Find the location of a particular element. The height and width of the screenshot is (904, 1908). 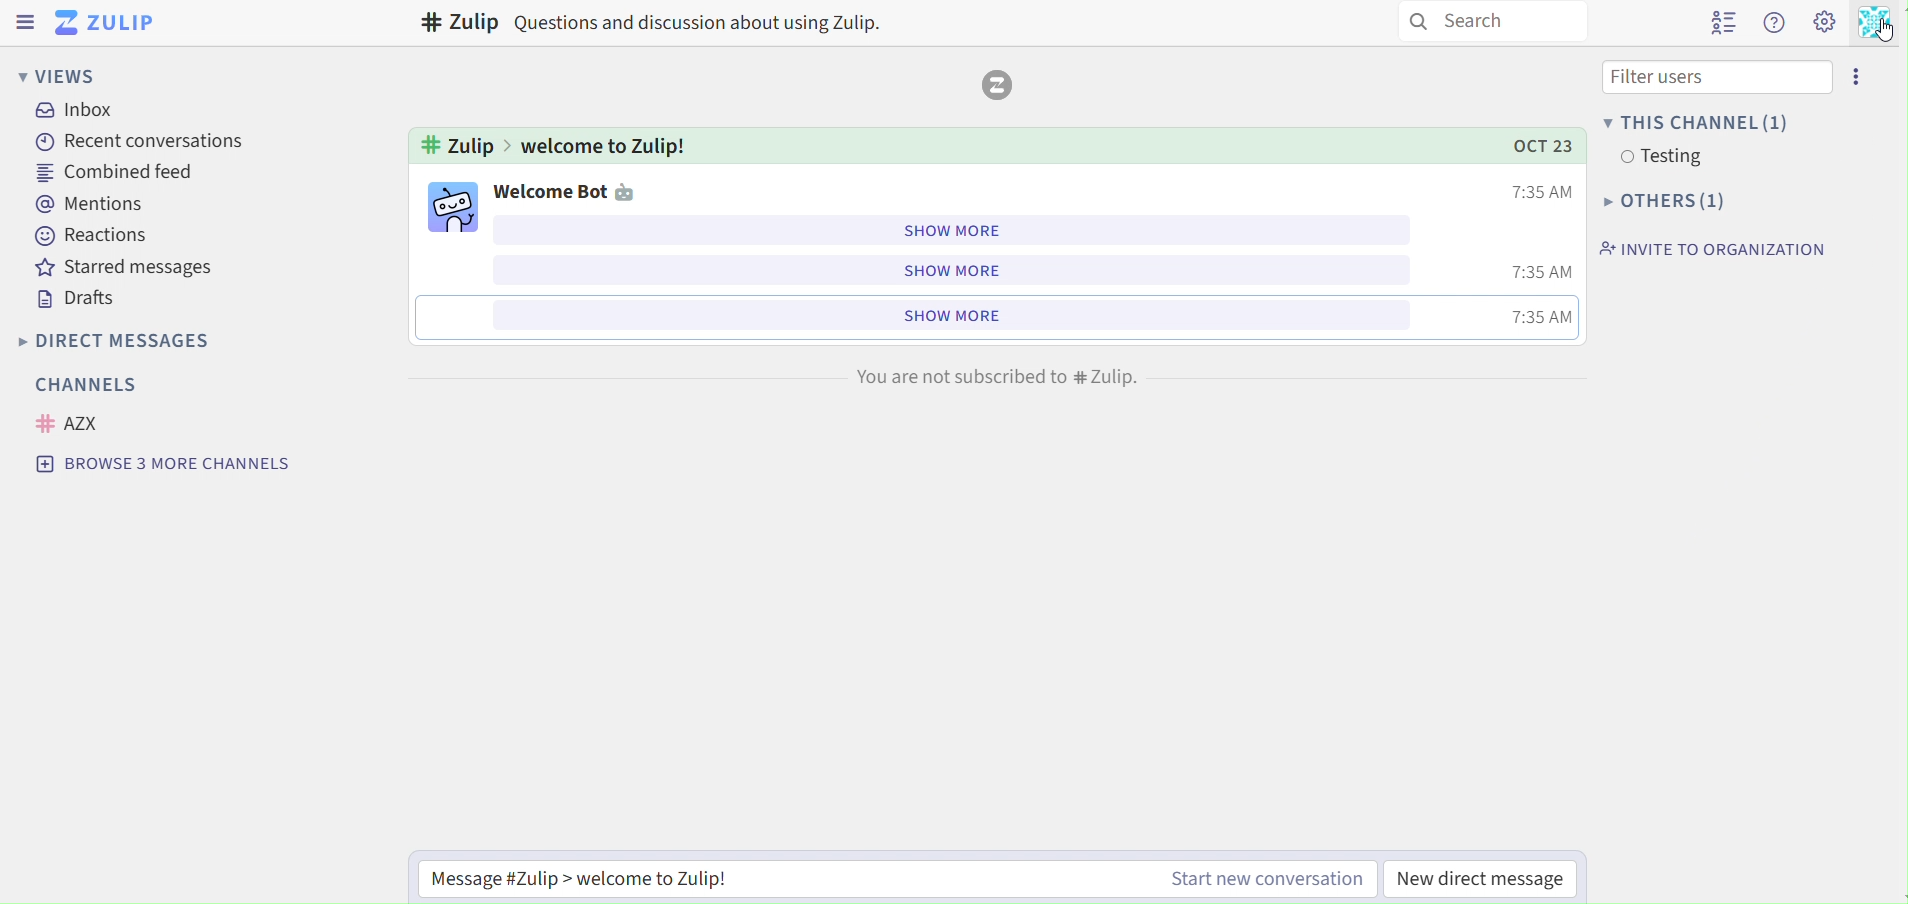

start new conversation is located at coordinates (1248, 880).